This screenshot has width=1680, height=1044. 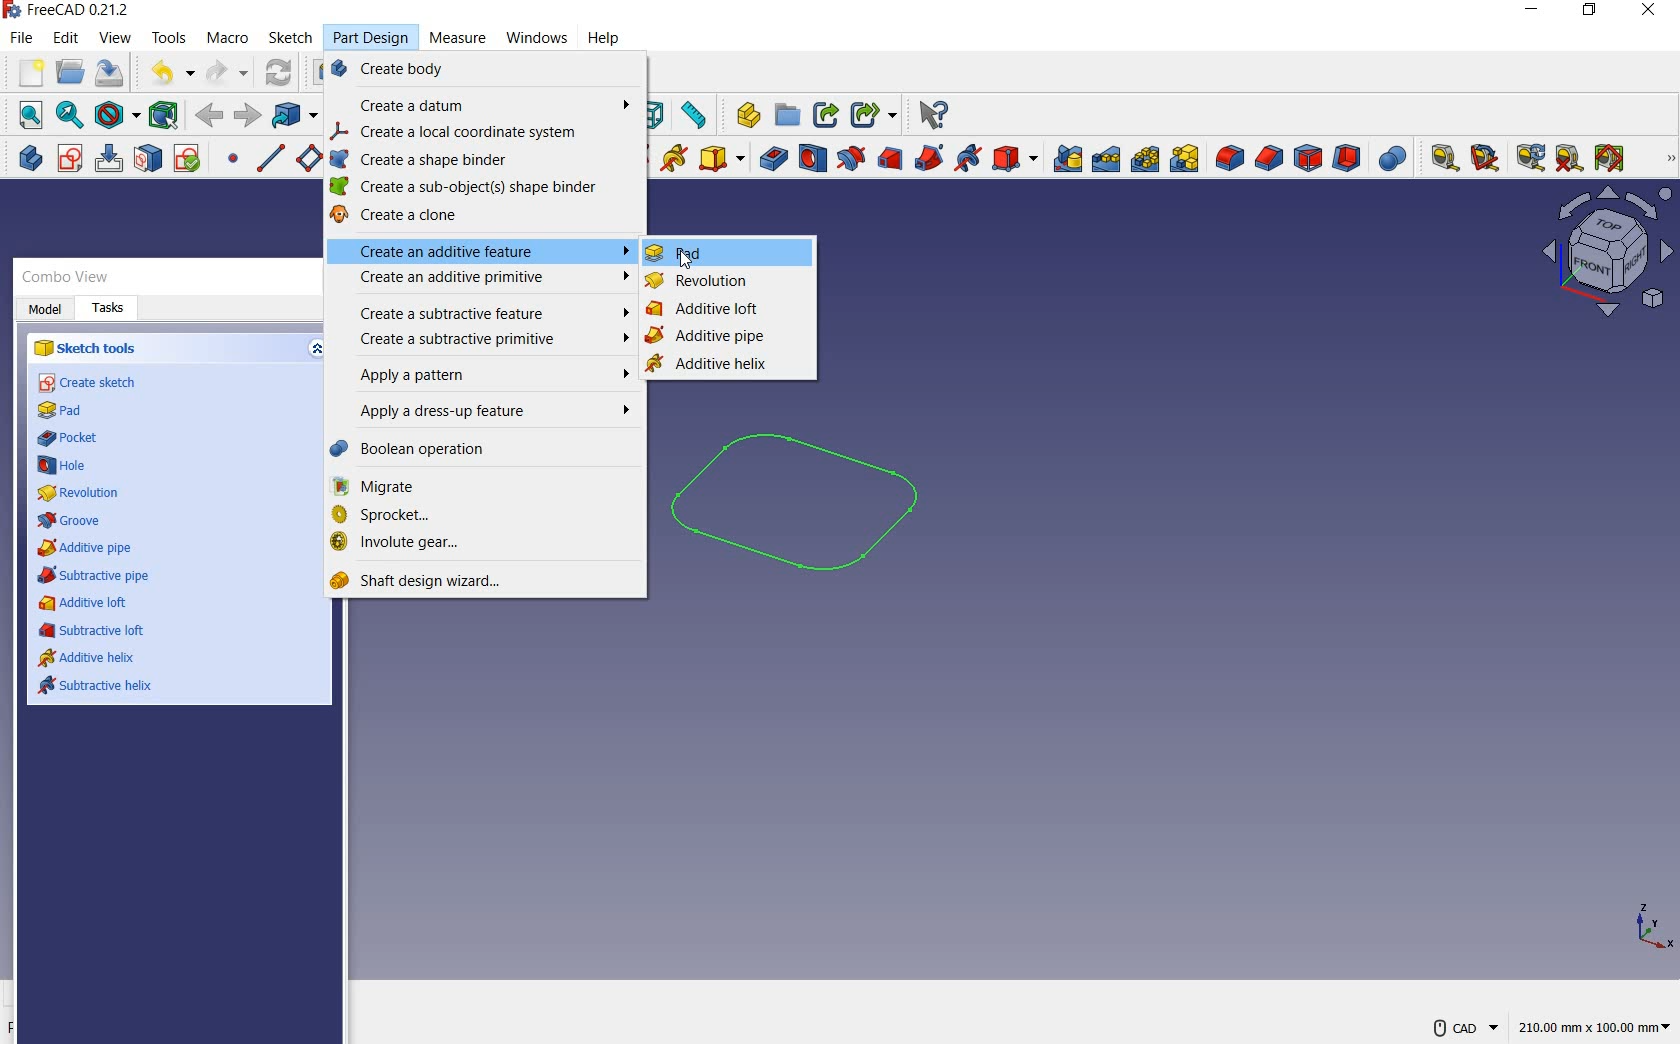 What do you see at coordinates (1656, 931) in the screenshot?
I see `xyz points` at bounding box center [1656, 931].